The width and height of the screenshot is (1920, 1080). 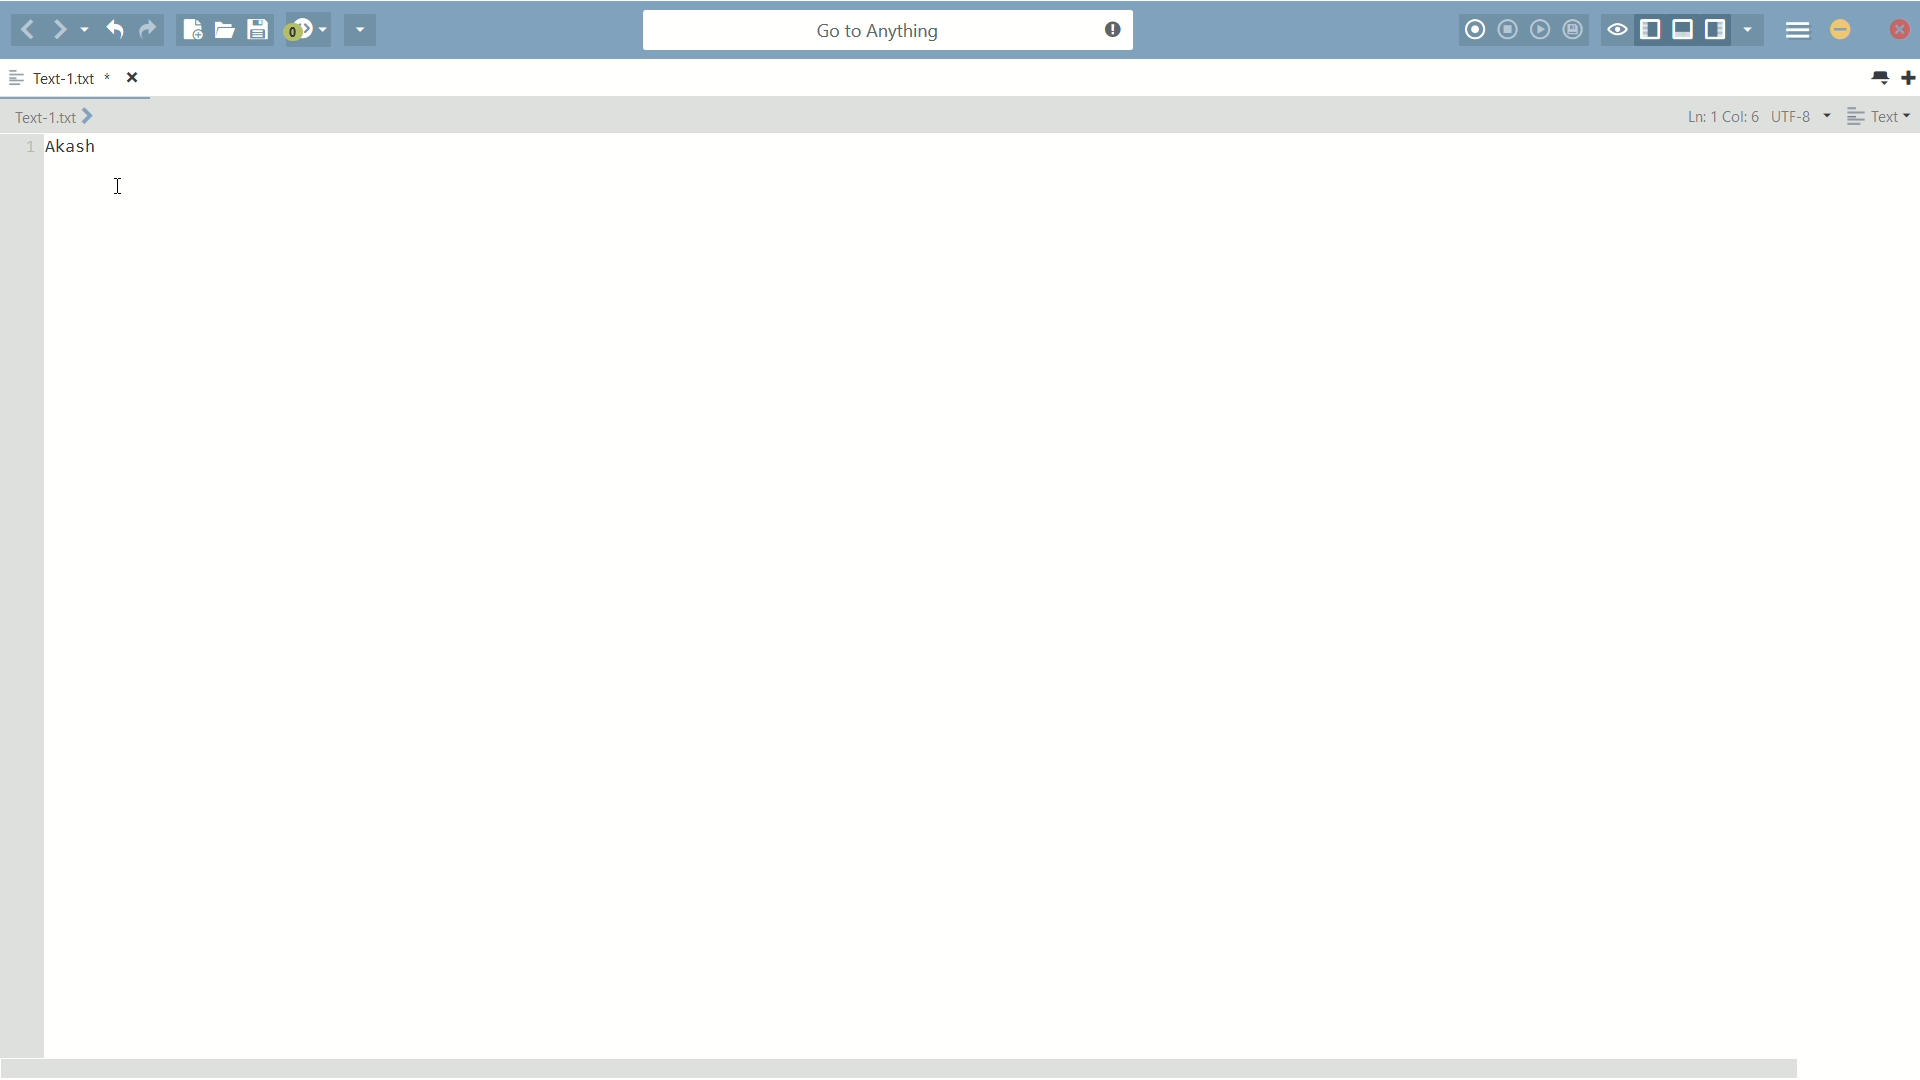 What do you see at coordinates (1803, 116) in the screenshot?
I see `line encoding` at bounding box center [1803, 116].